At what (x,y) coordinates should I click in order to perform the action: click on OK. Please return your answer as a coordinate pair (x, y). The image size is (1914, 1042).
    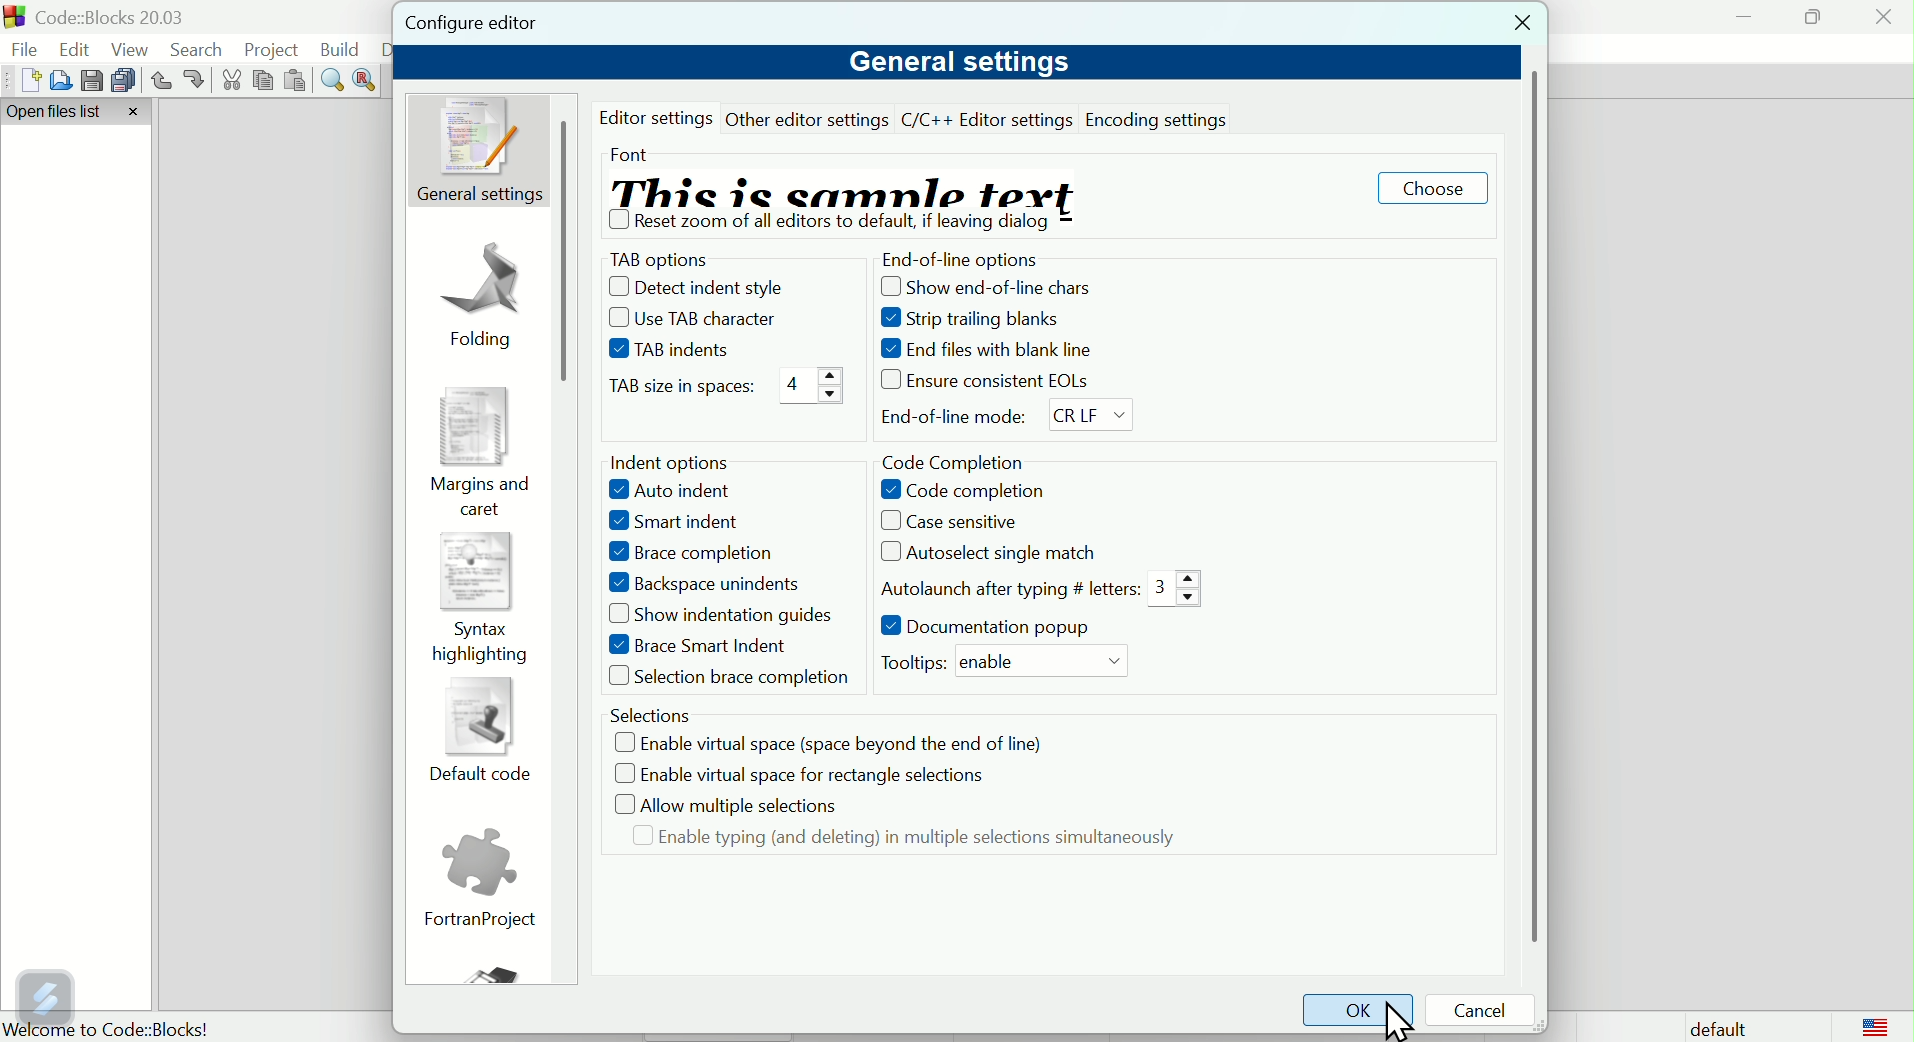
    Looking at the image, I should click on (1357, 1012).